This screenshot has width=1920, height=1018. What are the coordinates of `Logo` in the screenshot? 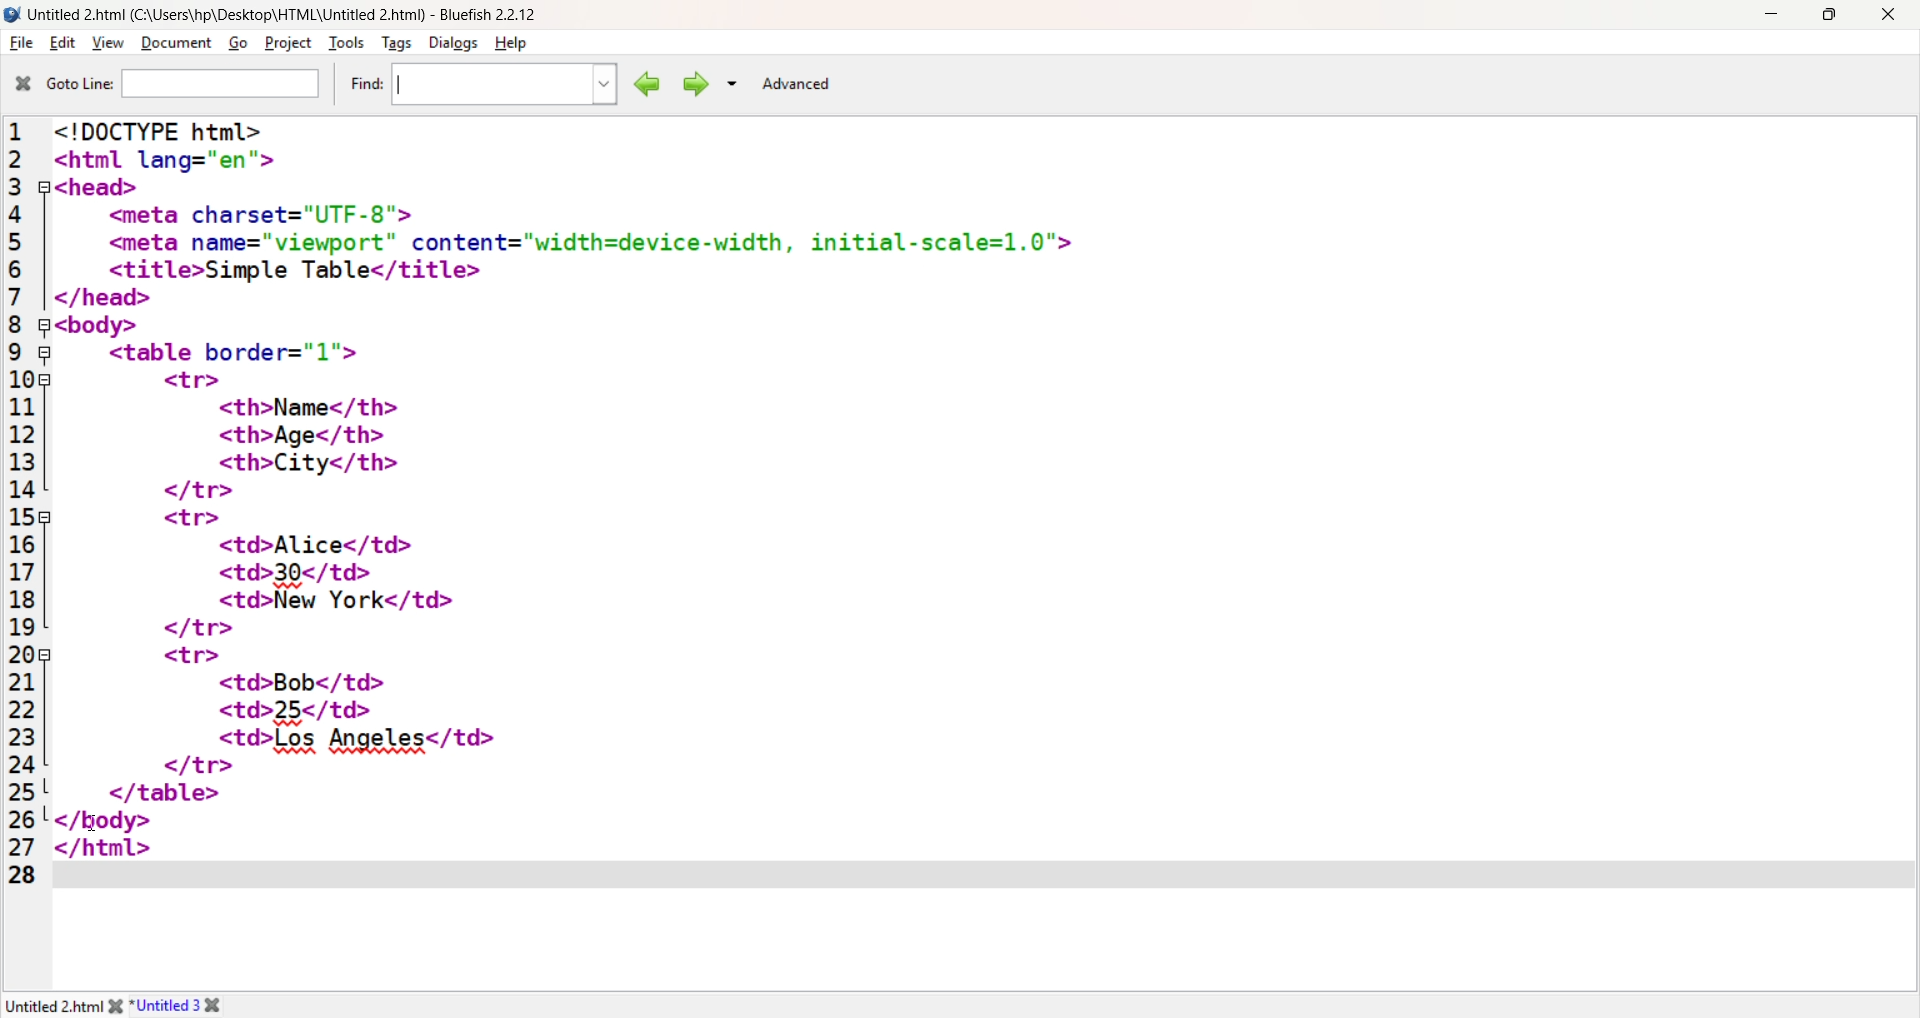 It's located at (13, 15).